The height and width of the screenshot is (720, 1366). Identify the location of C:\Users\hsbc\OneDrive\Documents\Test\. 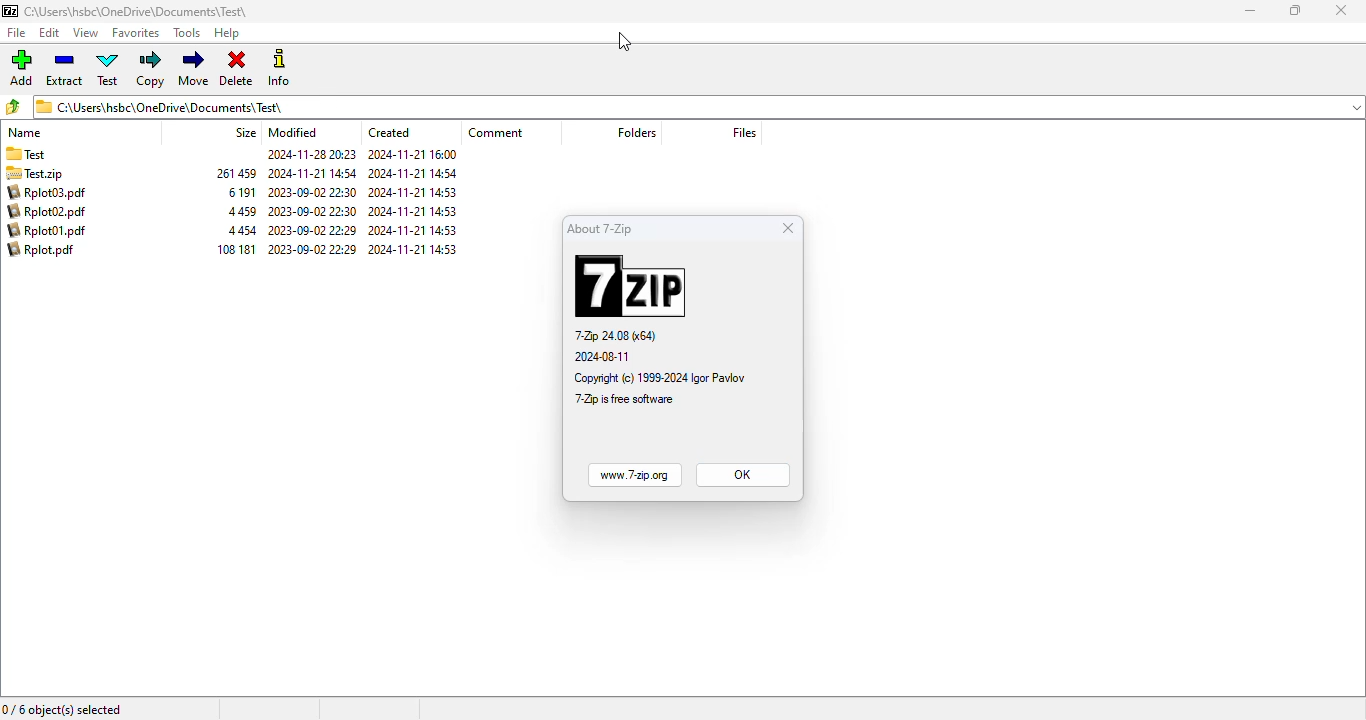
(129, 12).